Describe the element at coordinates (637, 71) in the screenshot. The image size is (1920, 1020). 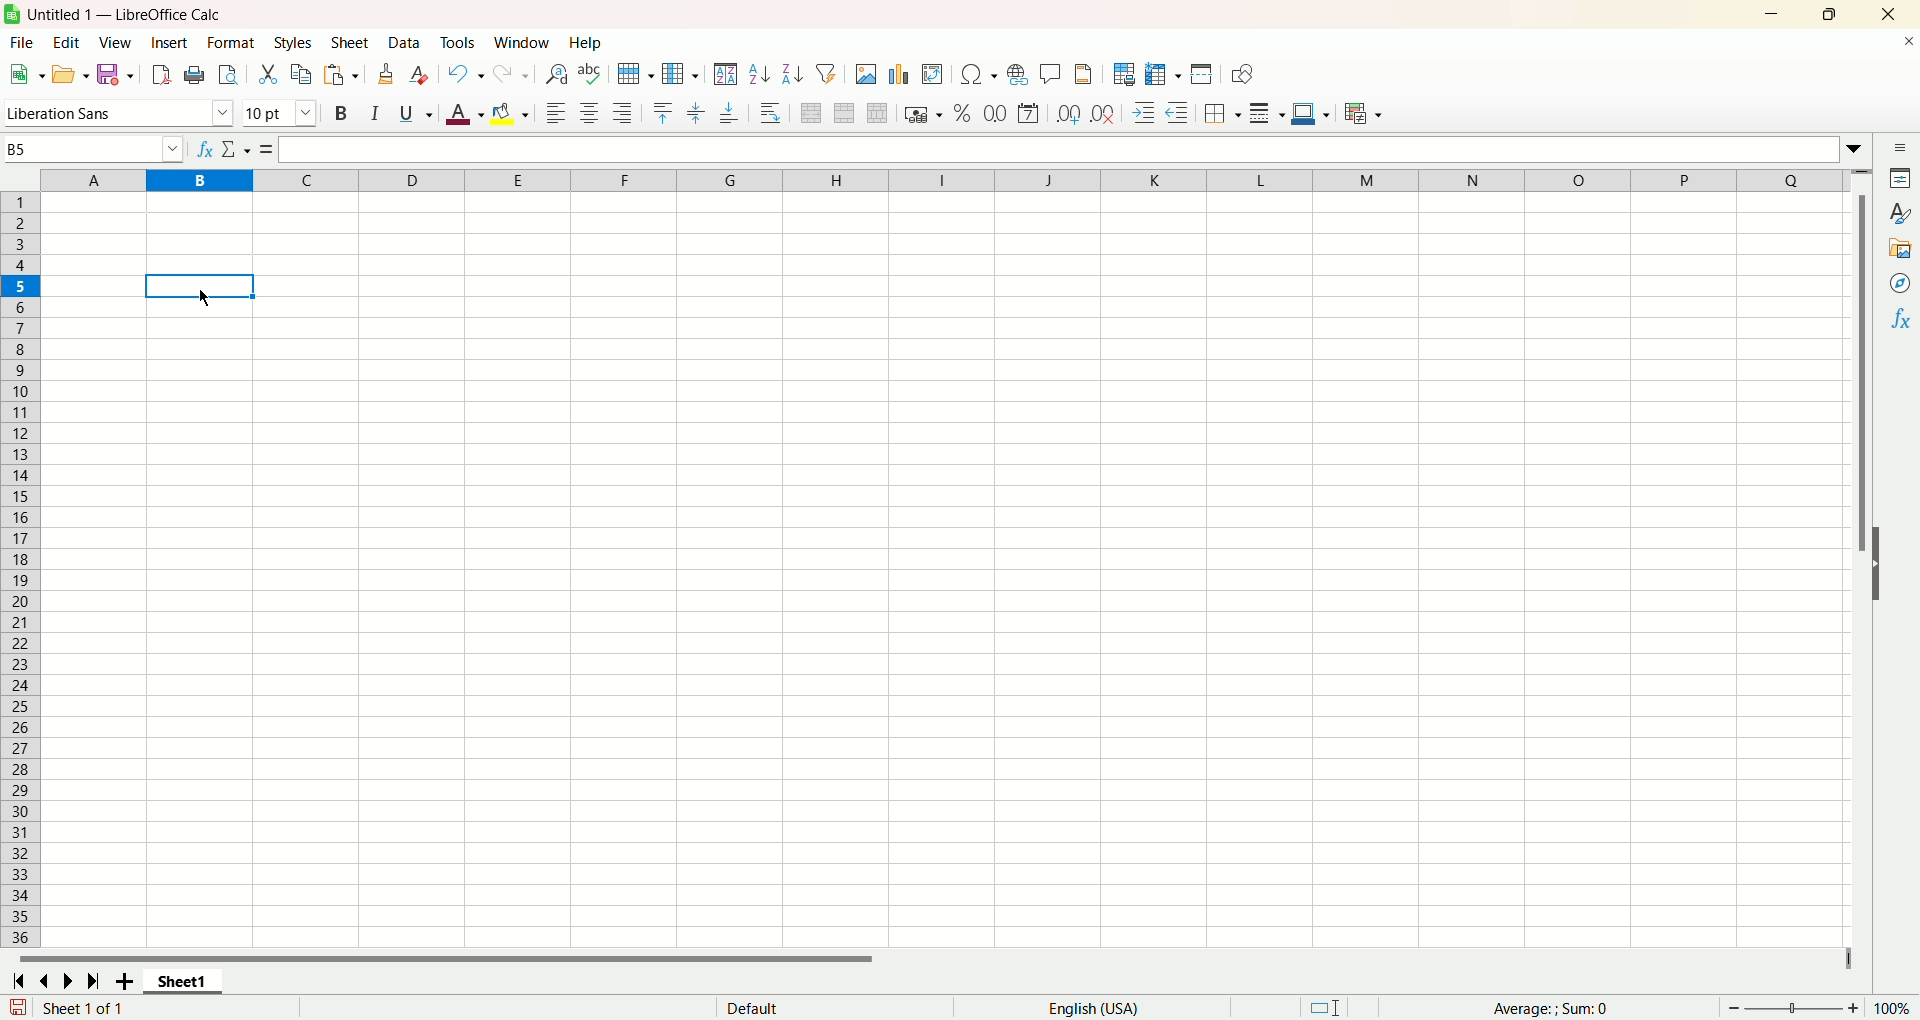
I see `row` at that location.